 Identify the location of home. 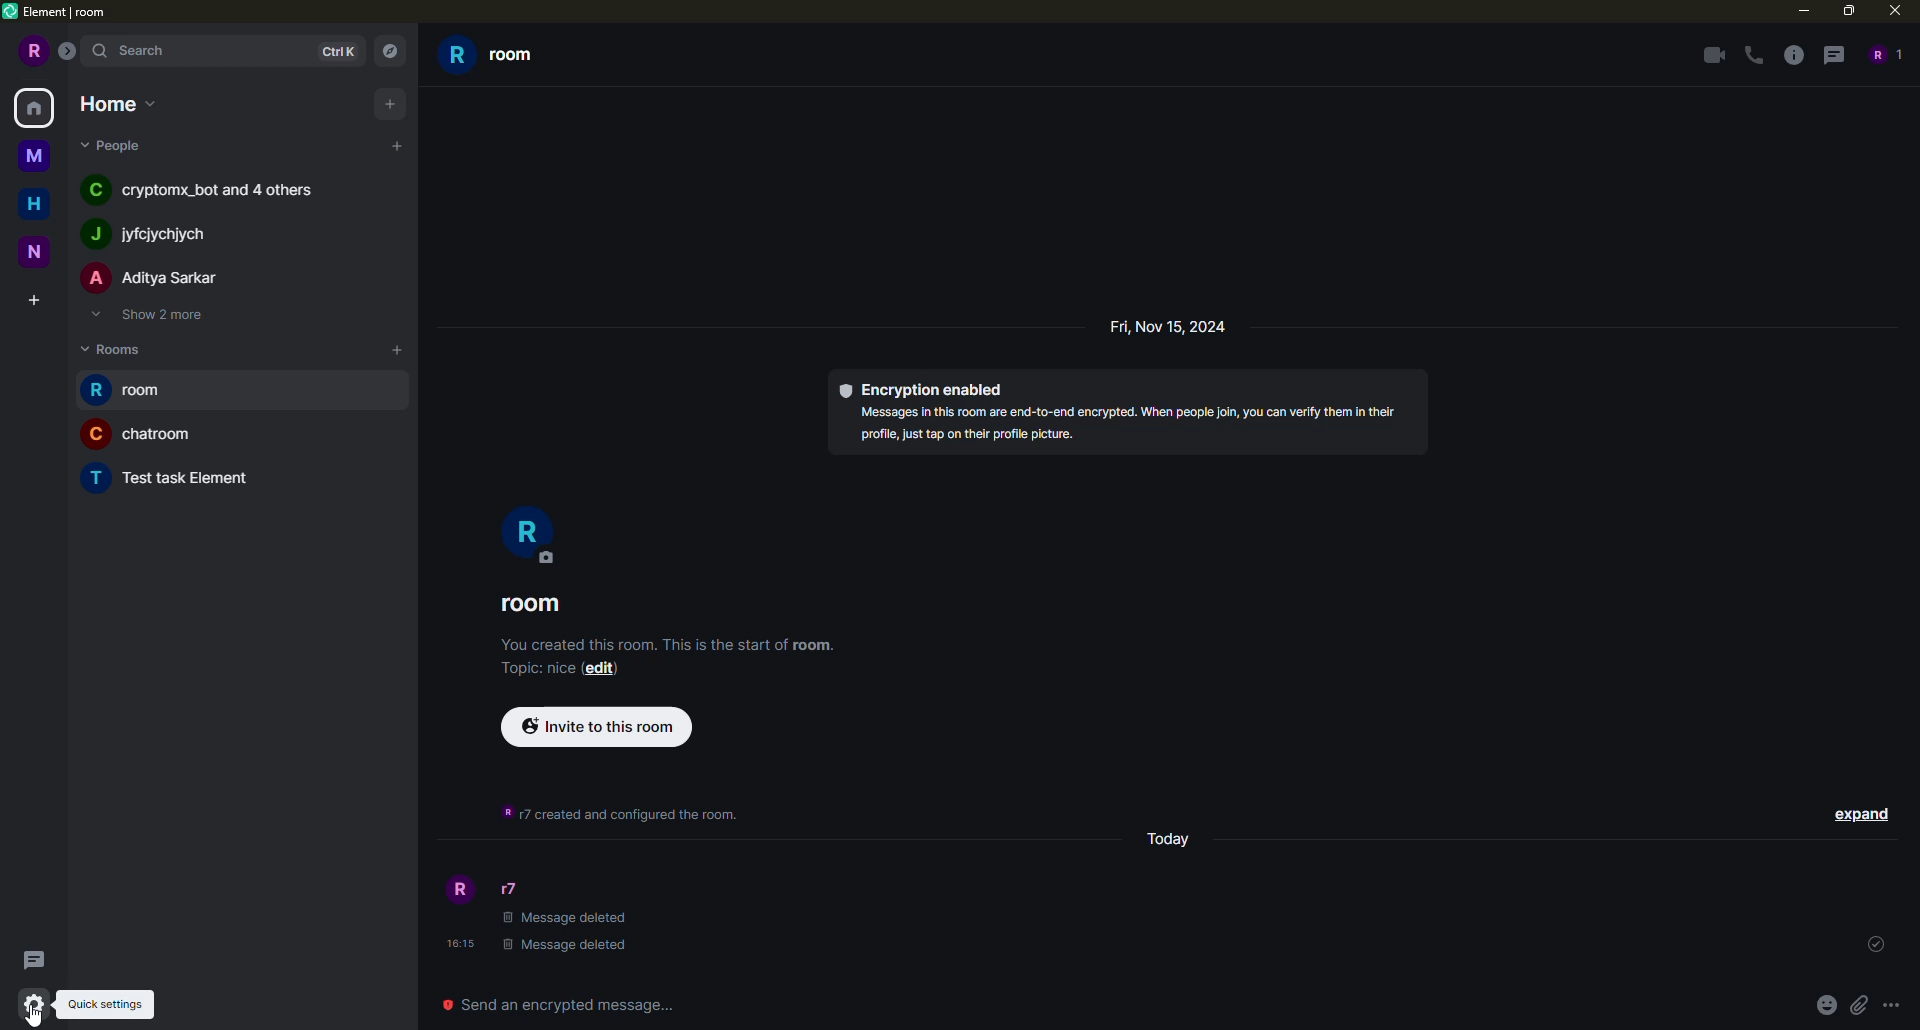
(120, 102).